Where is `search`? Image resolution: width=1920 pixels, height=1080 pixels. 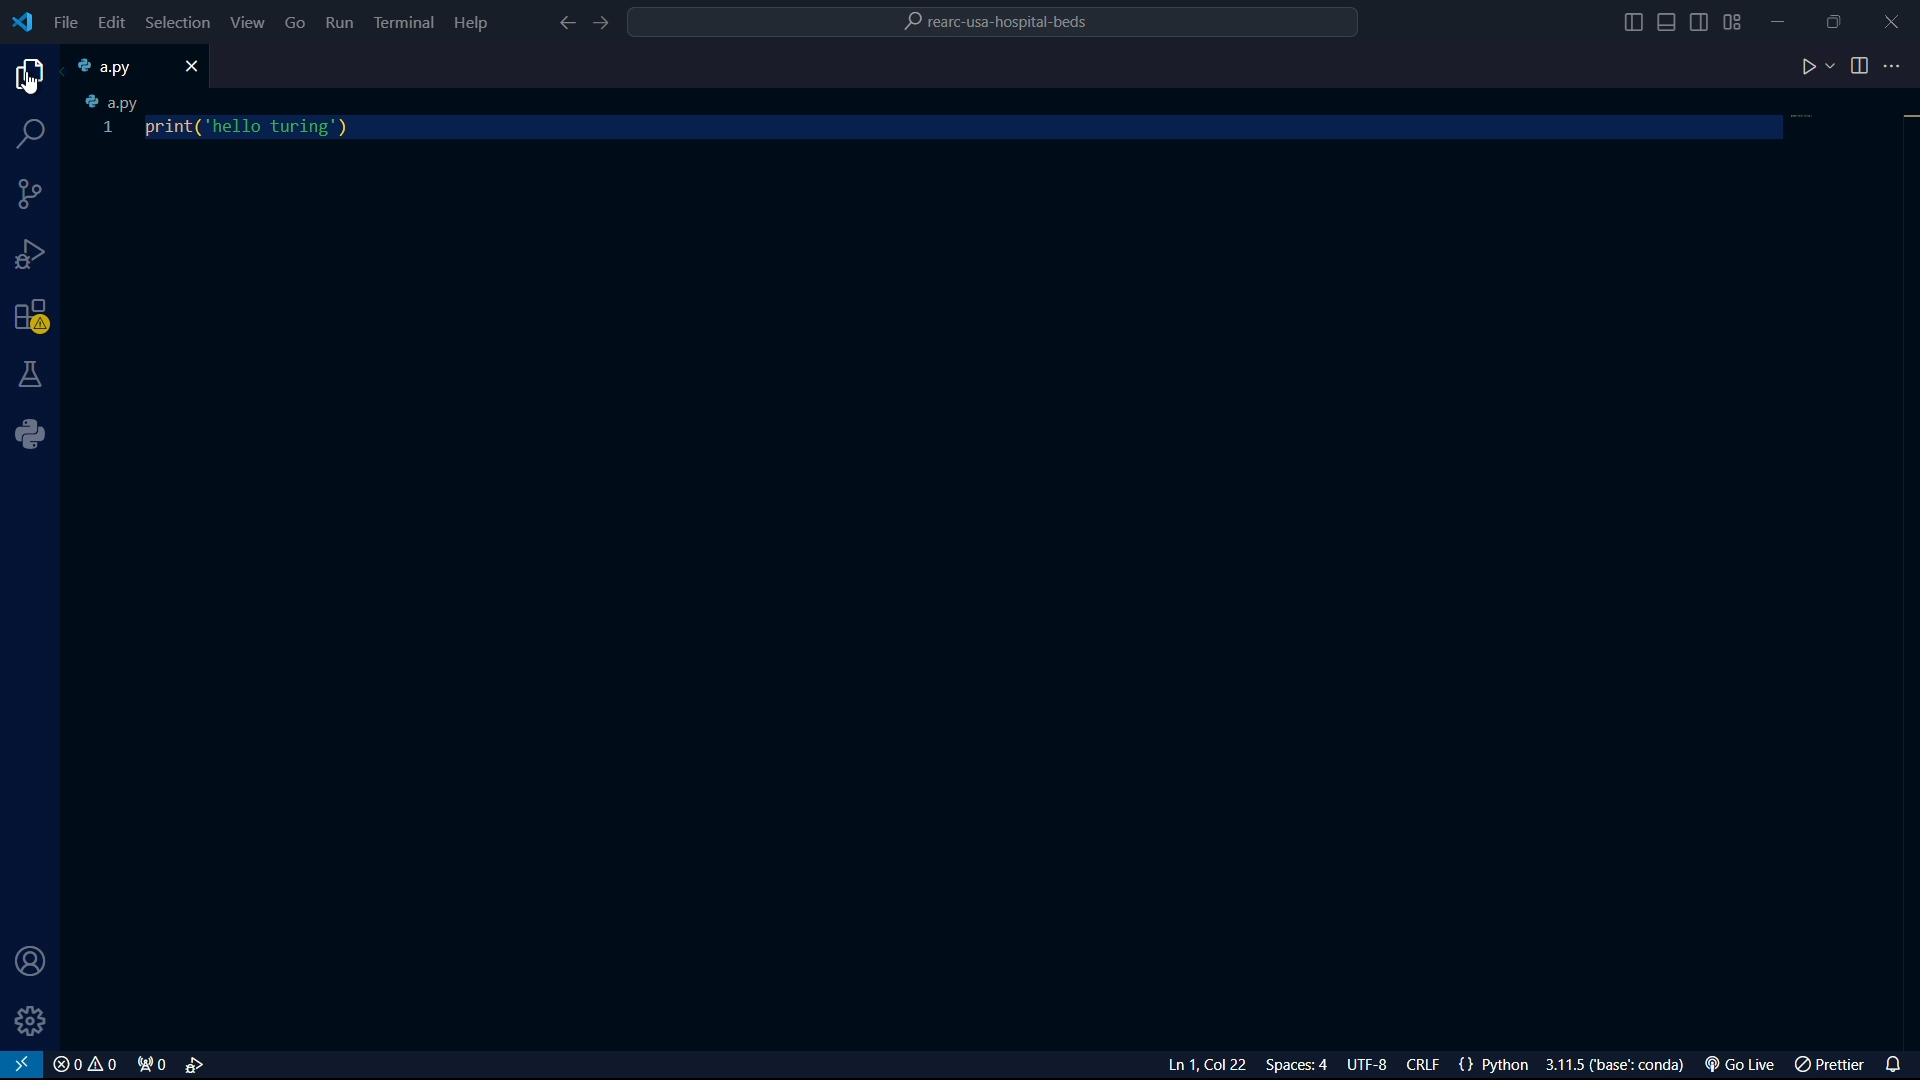
search is located at coordinates (28, 132).